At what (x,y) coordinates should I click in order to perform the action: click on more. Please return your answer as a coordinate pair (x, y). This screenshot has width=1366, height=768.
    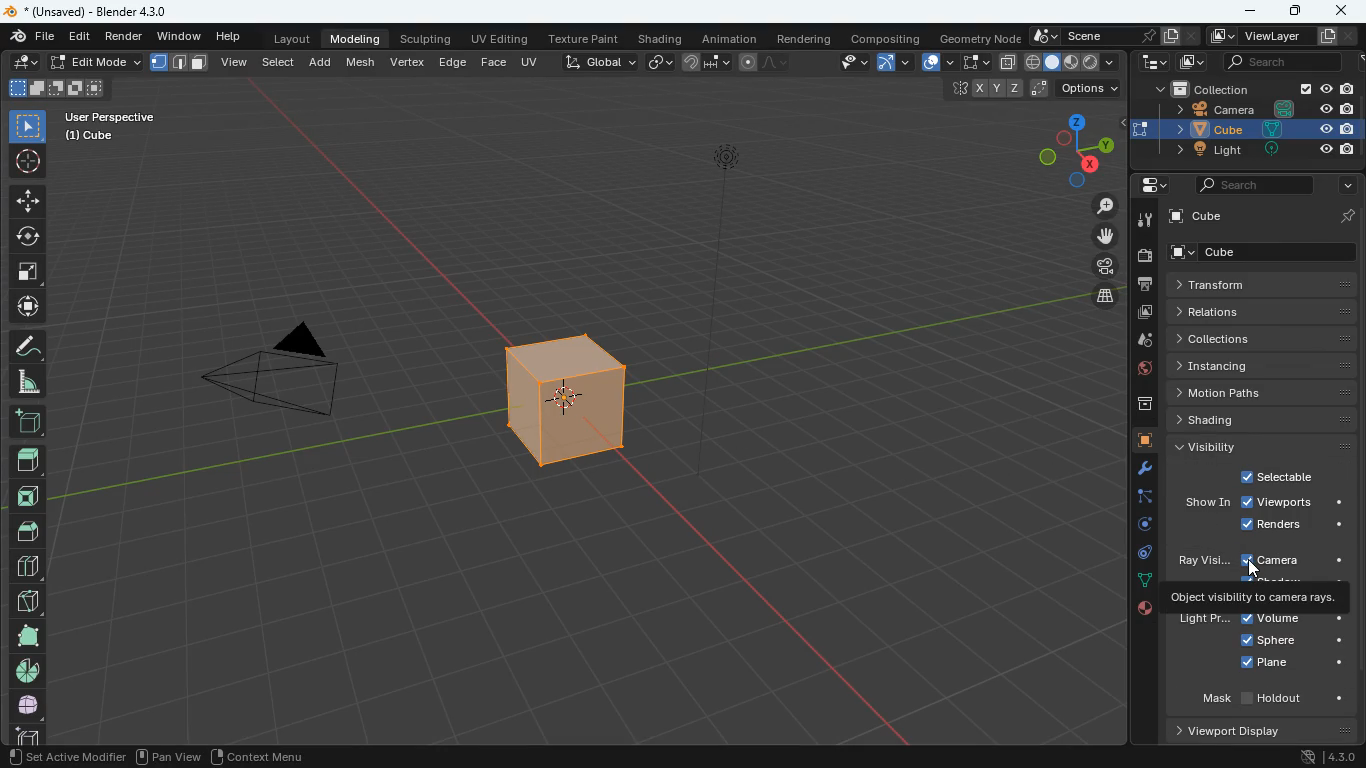
    Looking at the image, I should click on (1347, 185).